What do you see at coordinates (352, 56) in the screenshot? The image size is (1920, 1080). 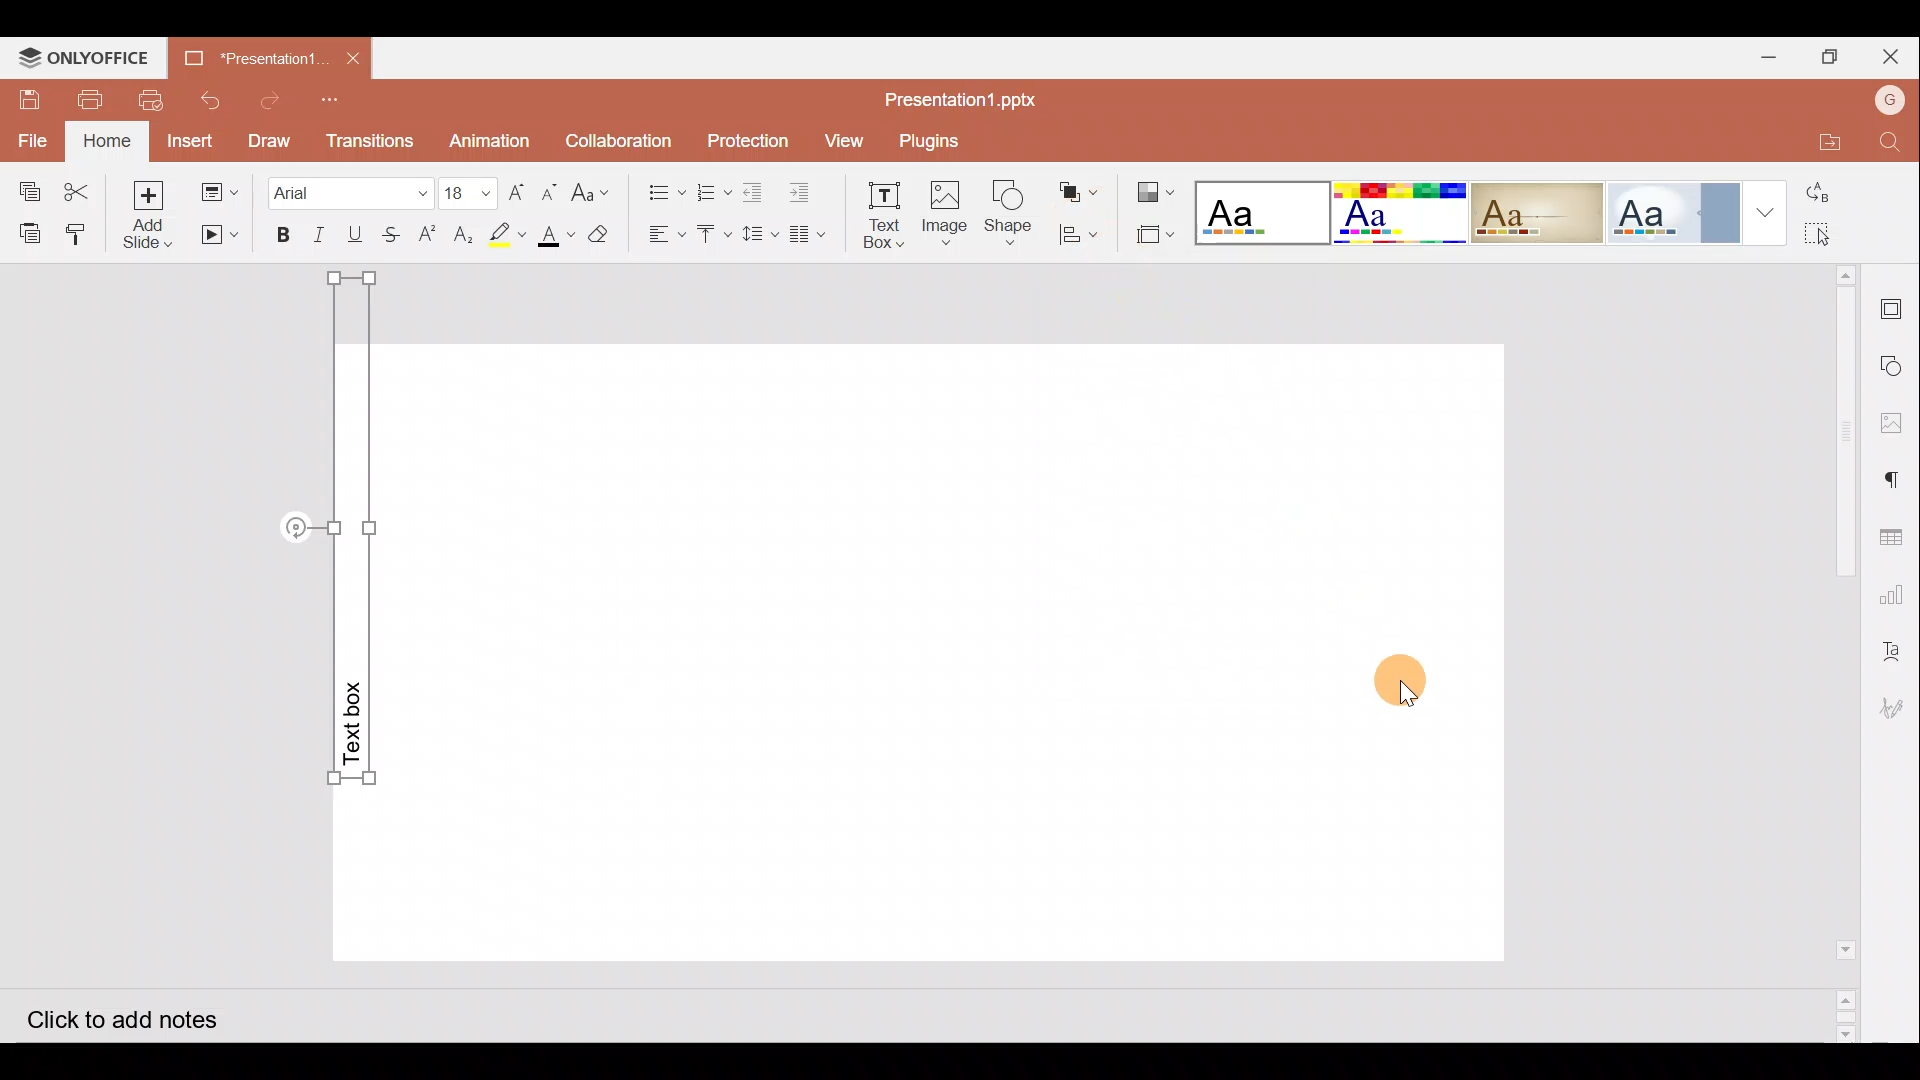 I see `Close document` at bounding box center [352, 56].